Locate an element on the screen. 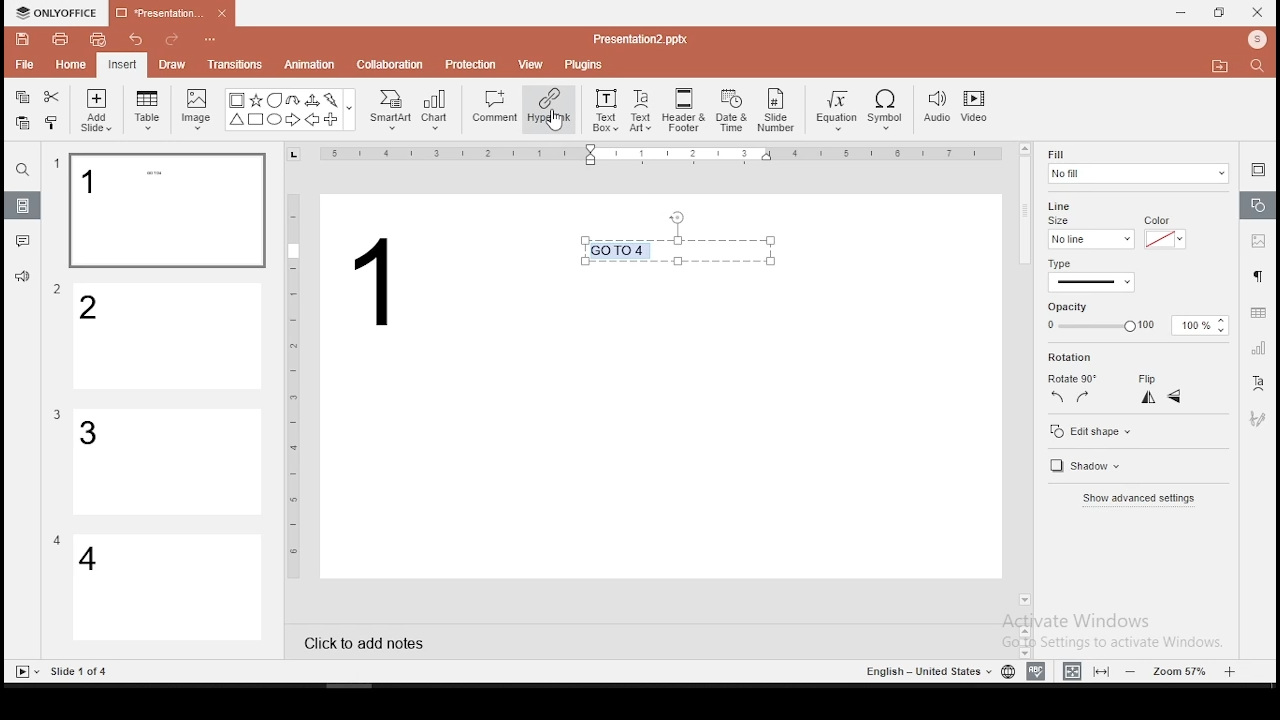 This screenshot has width=1280, height=720. view is located at coordinates (532, 63).